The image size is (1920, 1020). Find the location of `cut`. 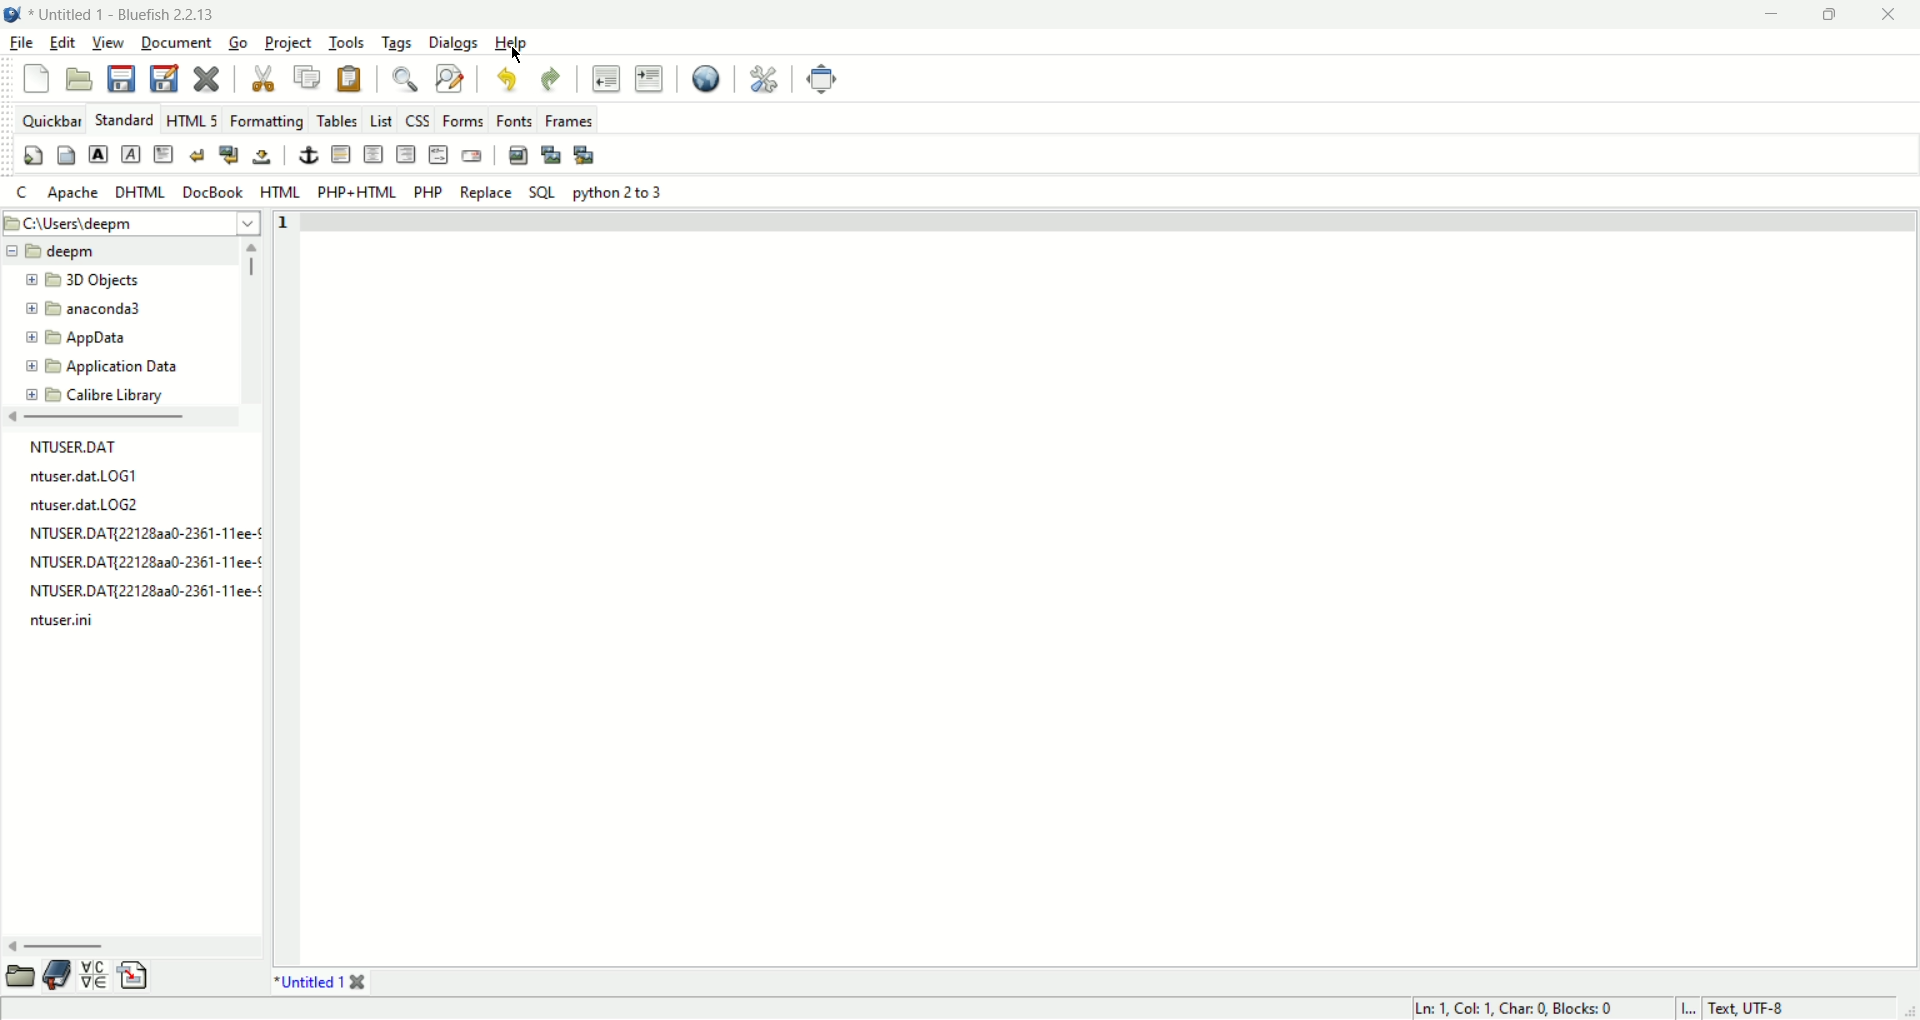

cut is located at coordinates (264, 79).